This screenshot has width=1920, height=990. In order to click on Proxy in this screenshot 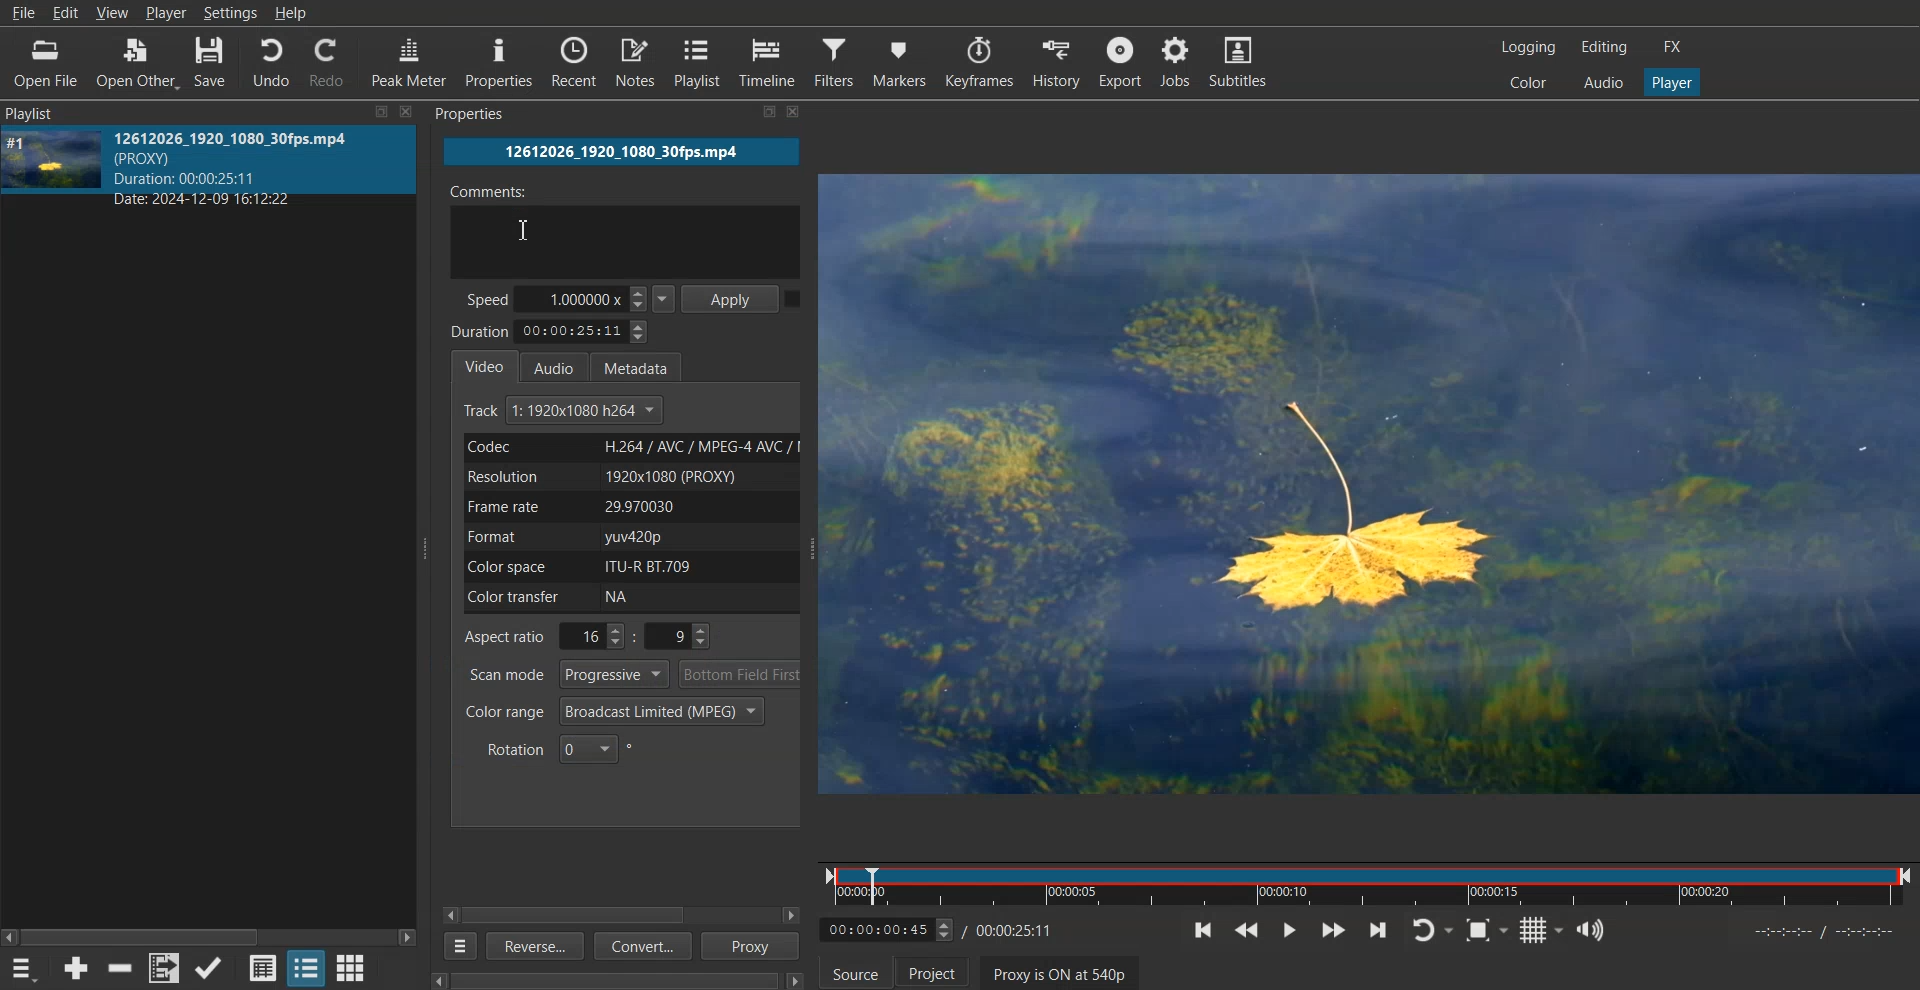, I will do `click(752, 946)`.